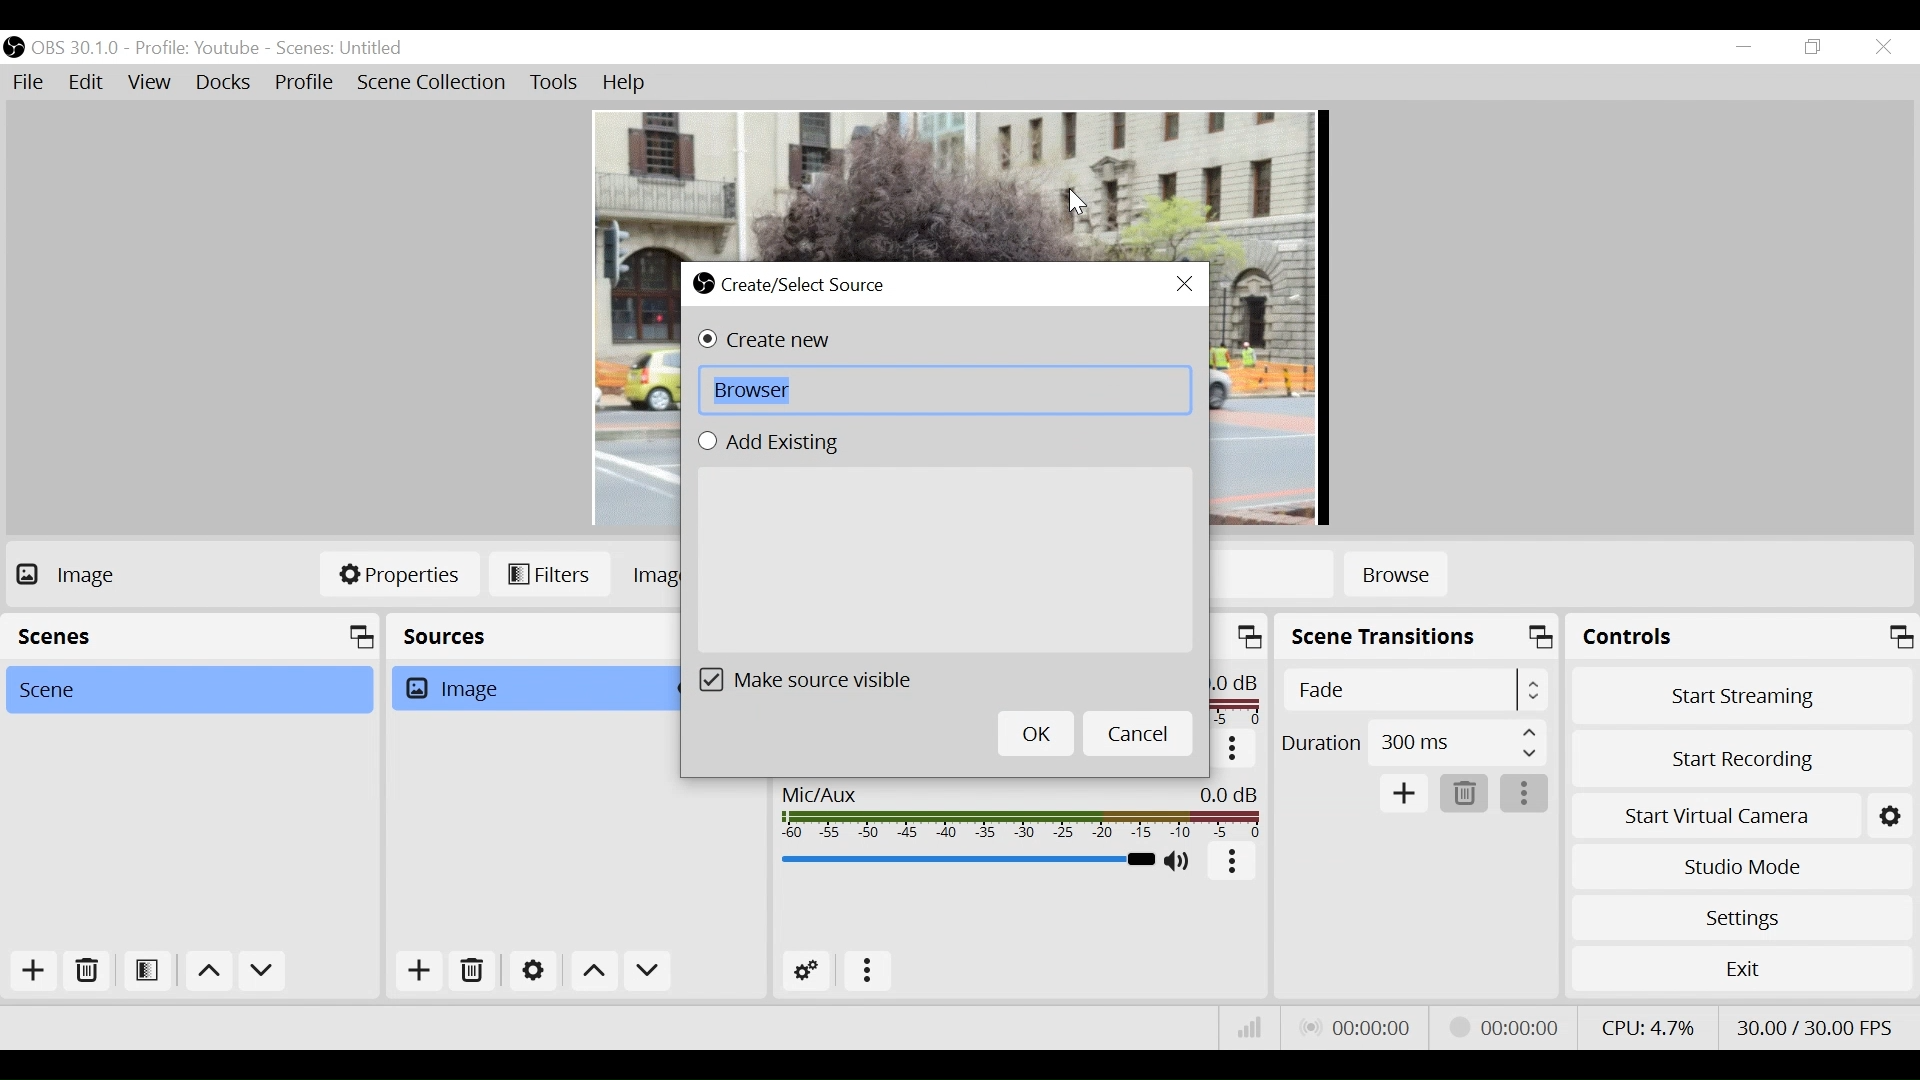 Image resolution: width=1920 pixels, height=1080 pixels. I want to click on Docks, so click(223, 84).